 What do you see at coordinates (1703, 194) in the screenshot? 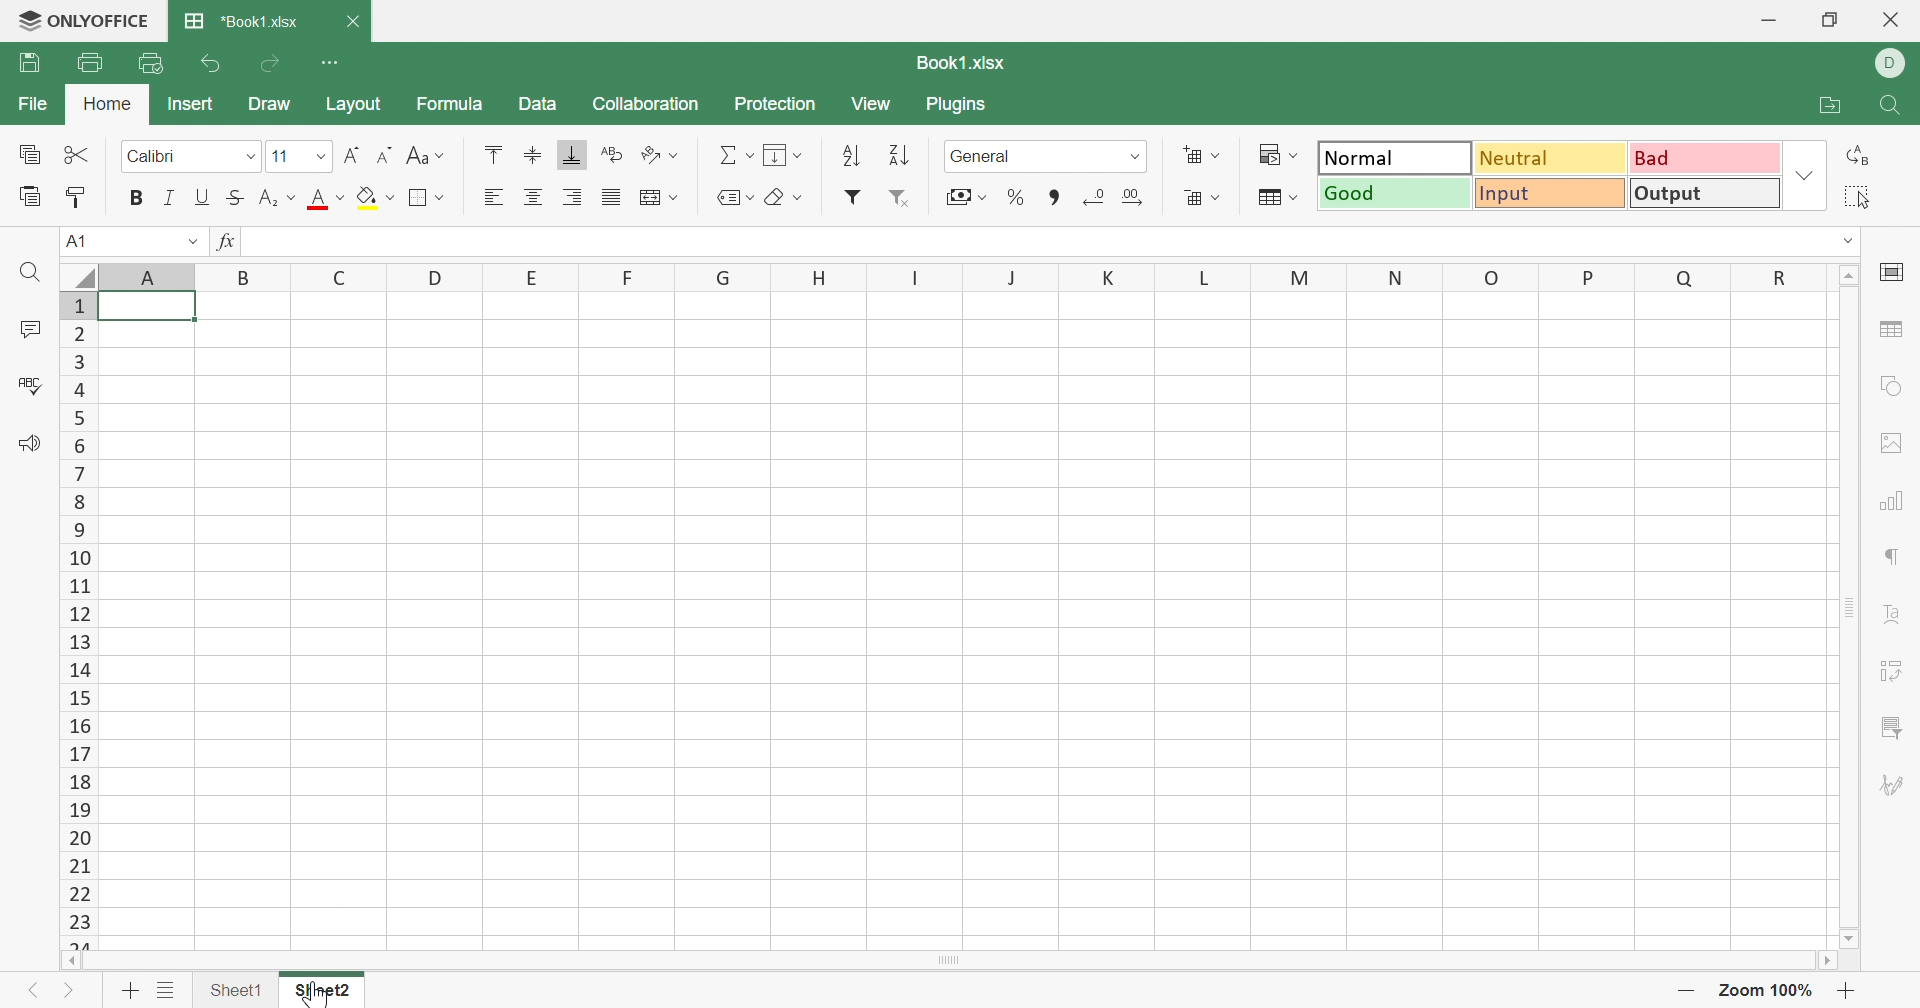
I see `Output` at bounding box center [1703, 194].